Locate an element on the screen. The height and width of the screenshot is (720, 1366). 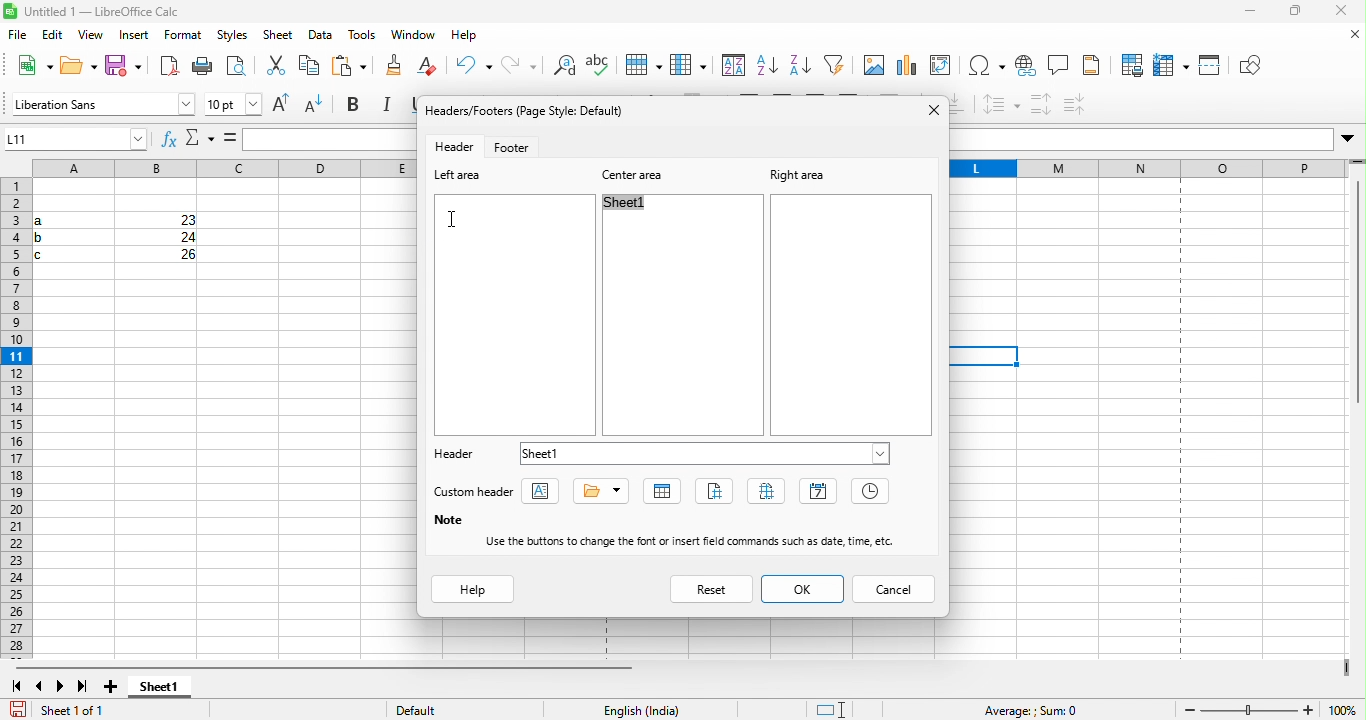
format is located at coordinates (184, 39).